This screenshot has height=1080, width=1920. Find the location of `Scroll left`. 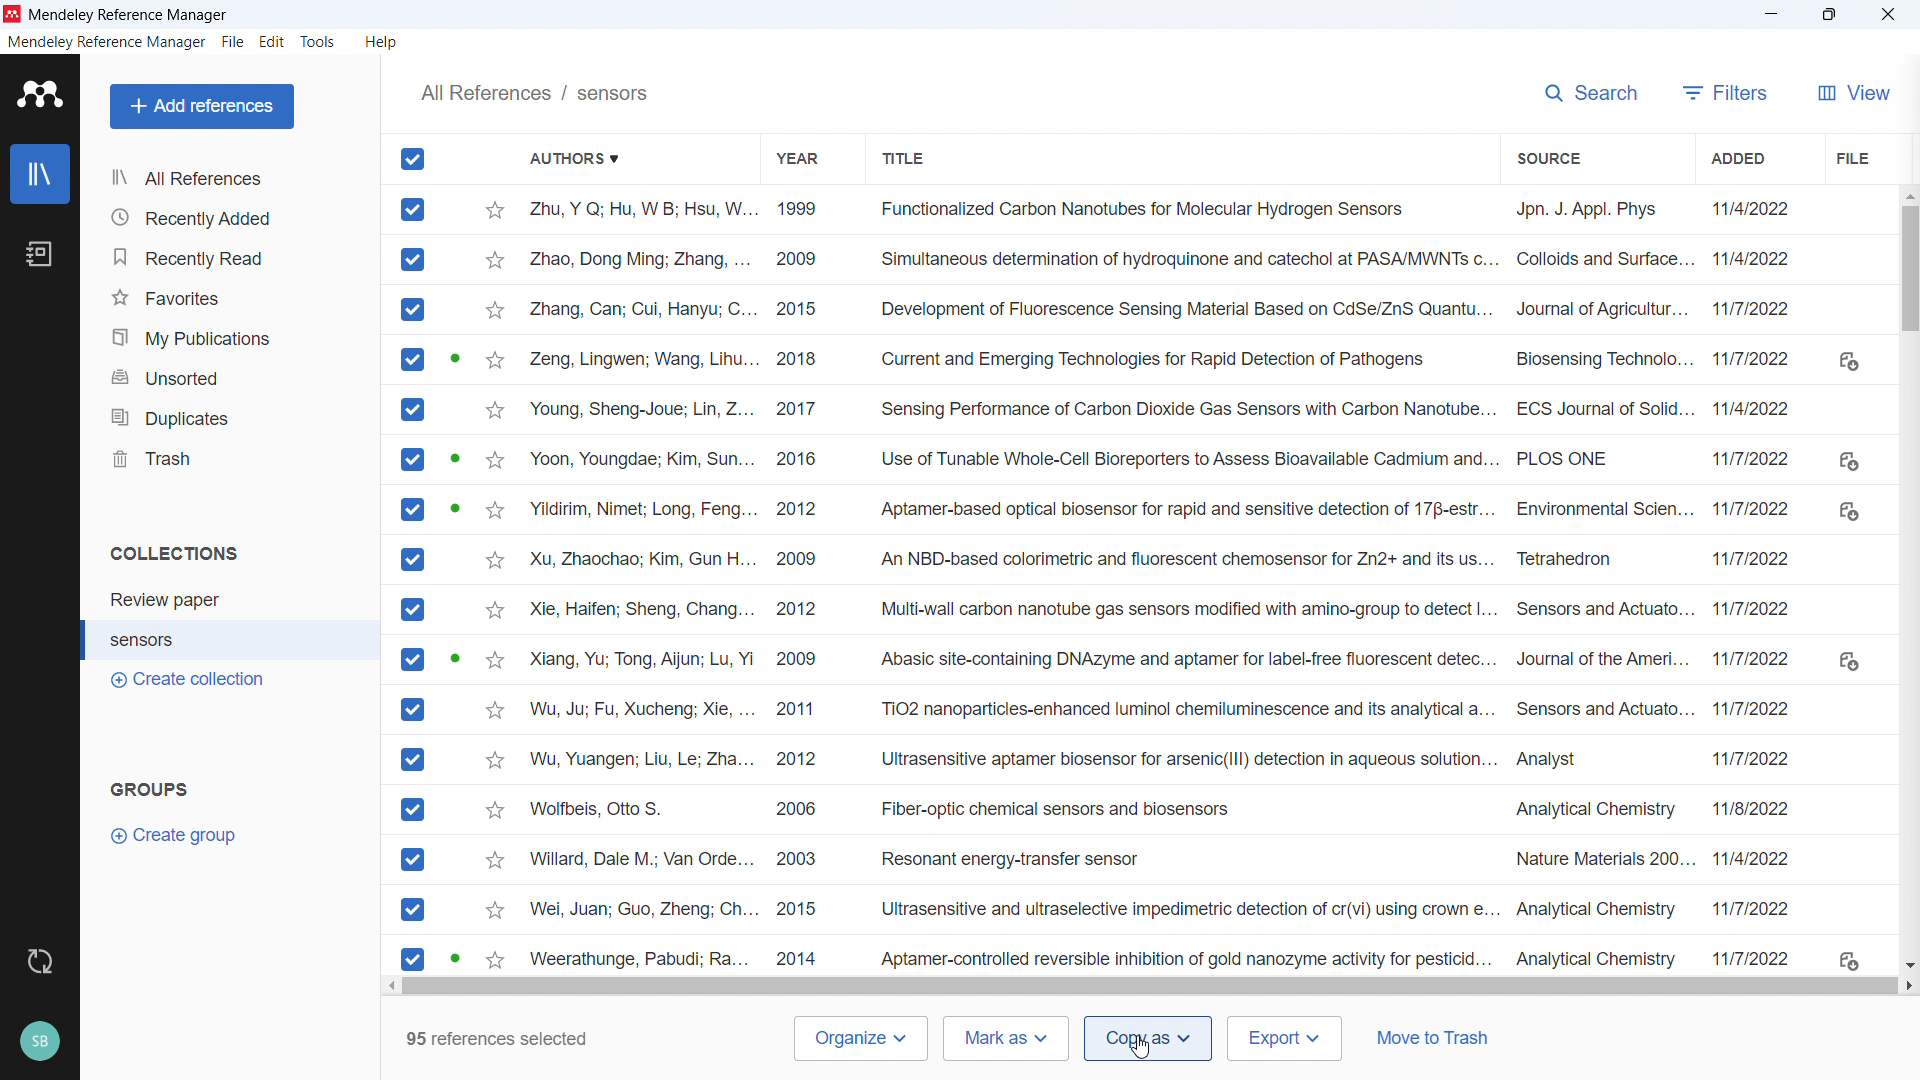

Scroll left is located at coordinates (389, 987).